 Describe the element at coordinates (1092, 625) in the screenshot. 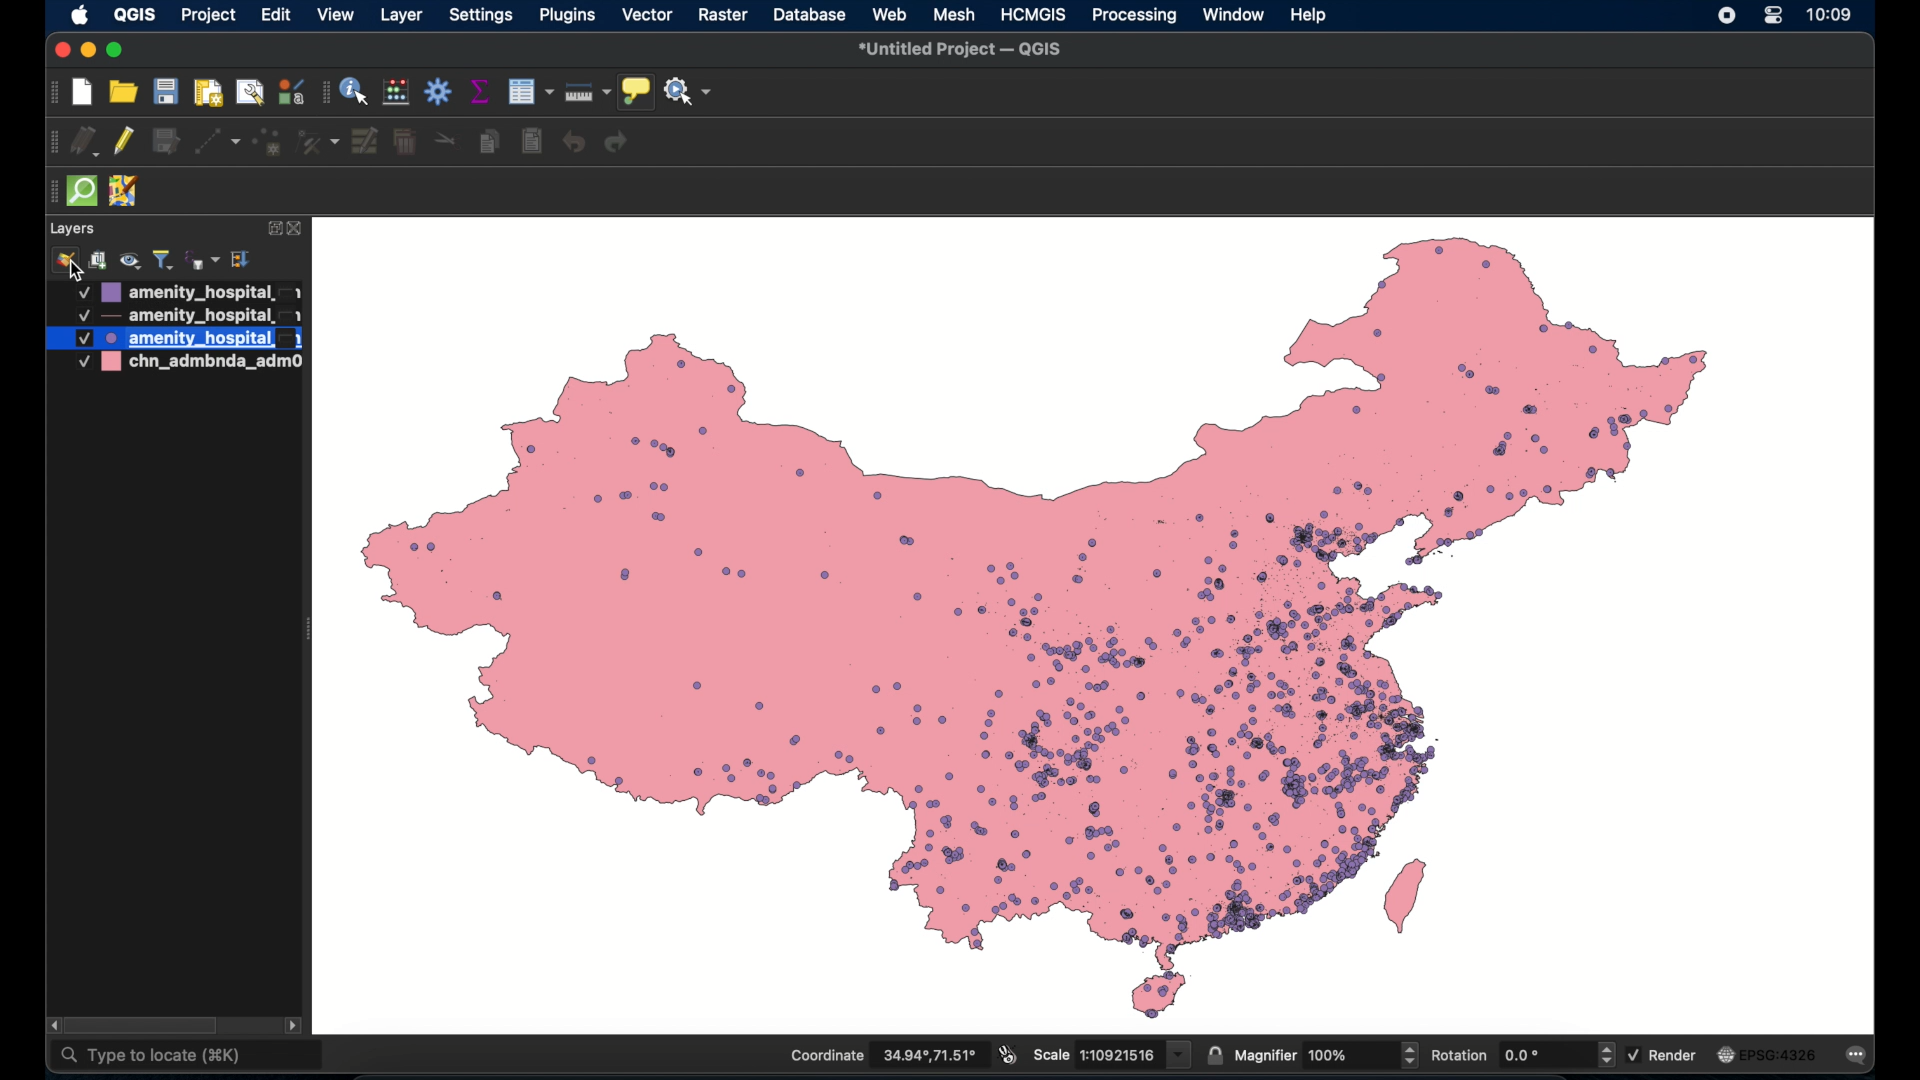

I see `healthcare facilities in china` at that location.